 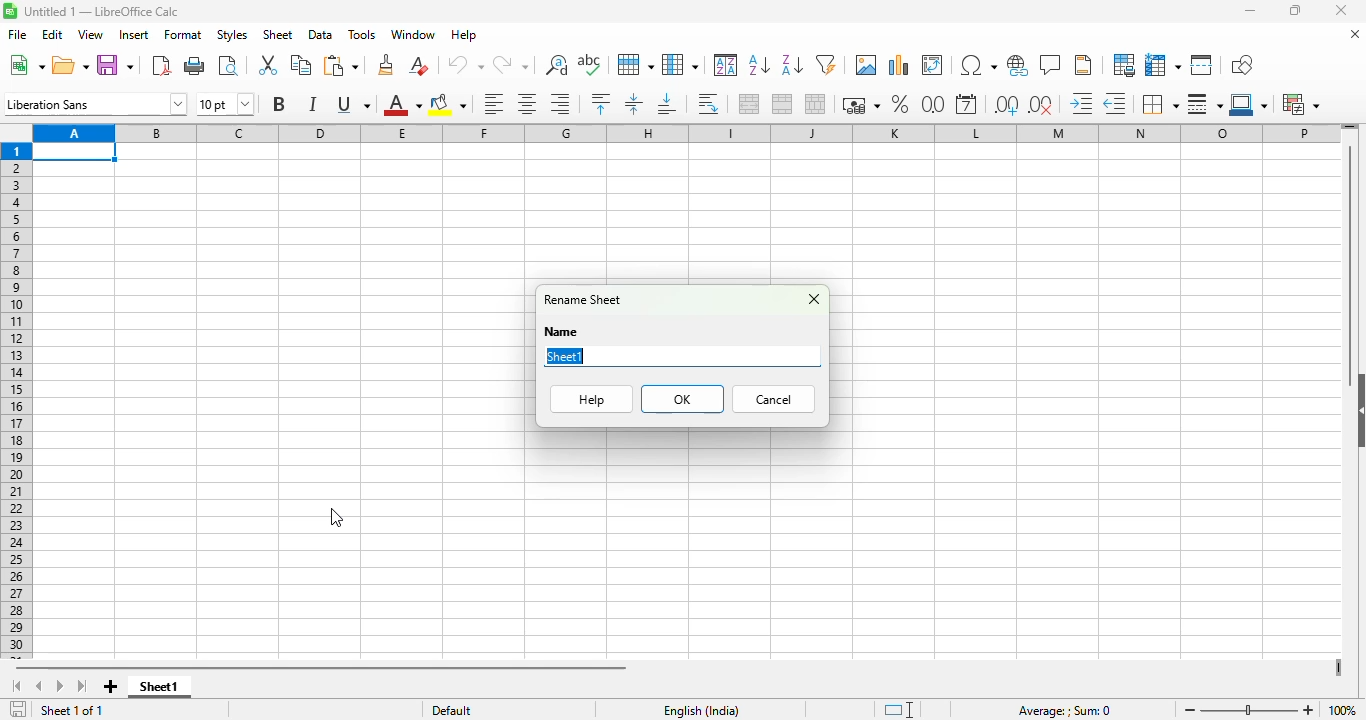 I want to click on close, so click(x=814, y=299).